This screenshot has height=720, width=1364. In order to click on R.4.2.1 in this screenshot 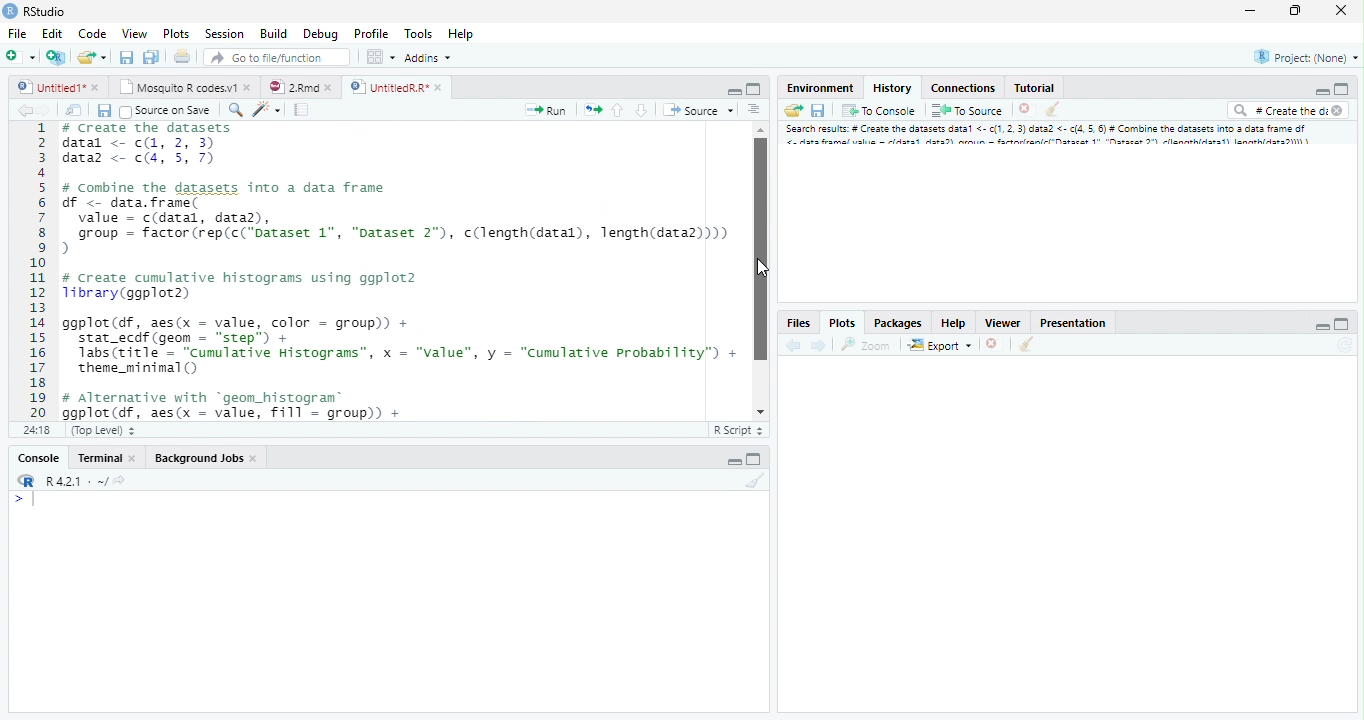, I will do `click(65, 481)`.